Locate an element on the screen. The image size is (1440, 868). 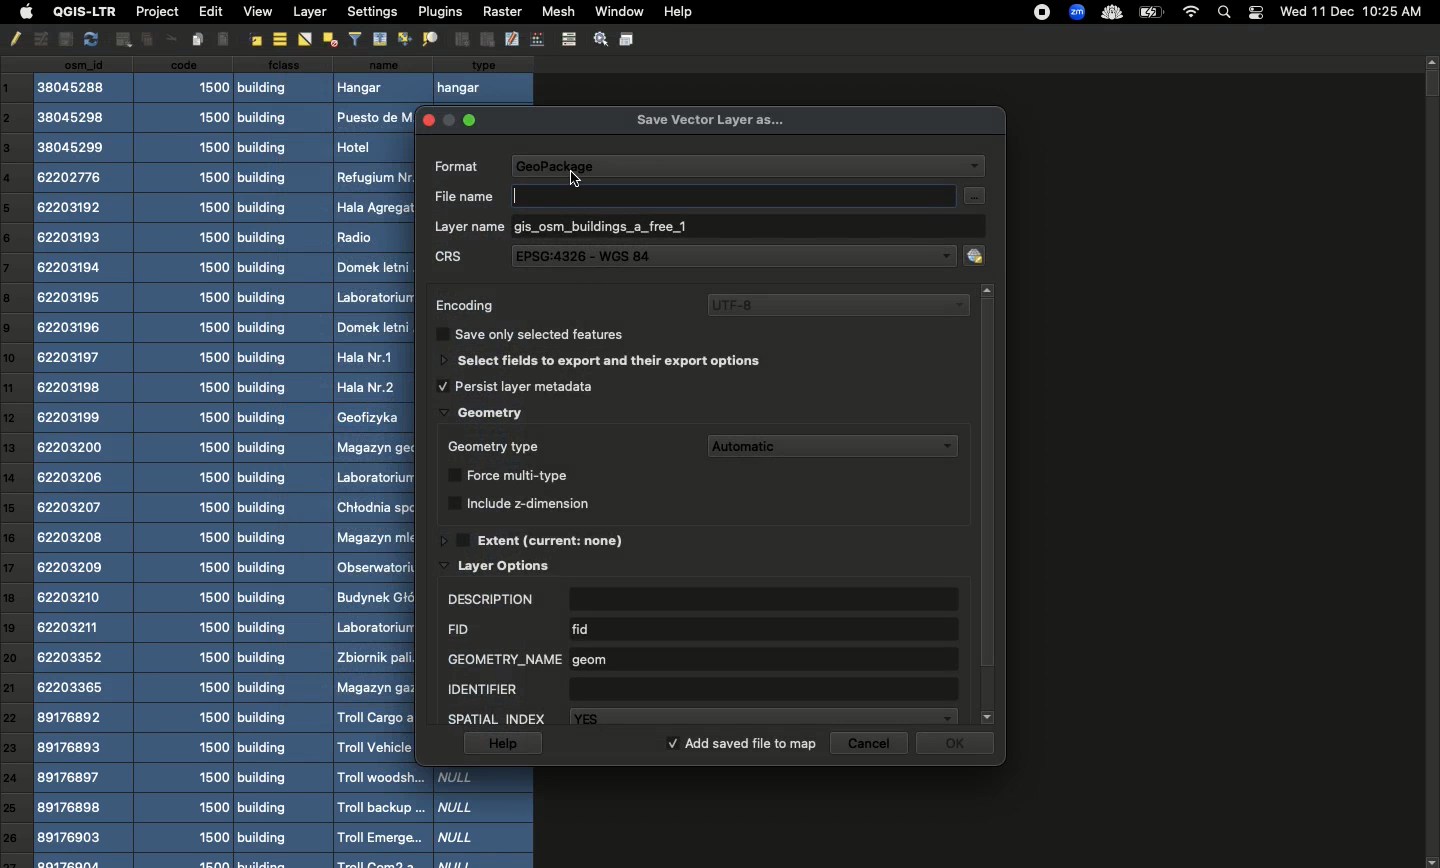
Edit Points is located at coordinates (537, 38).